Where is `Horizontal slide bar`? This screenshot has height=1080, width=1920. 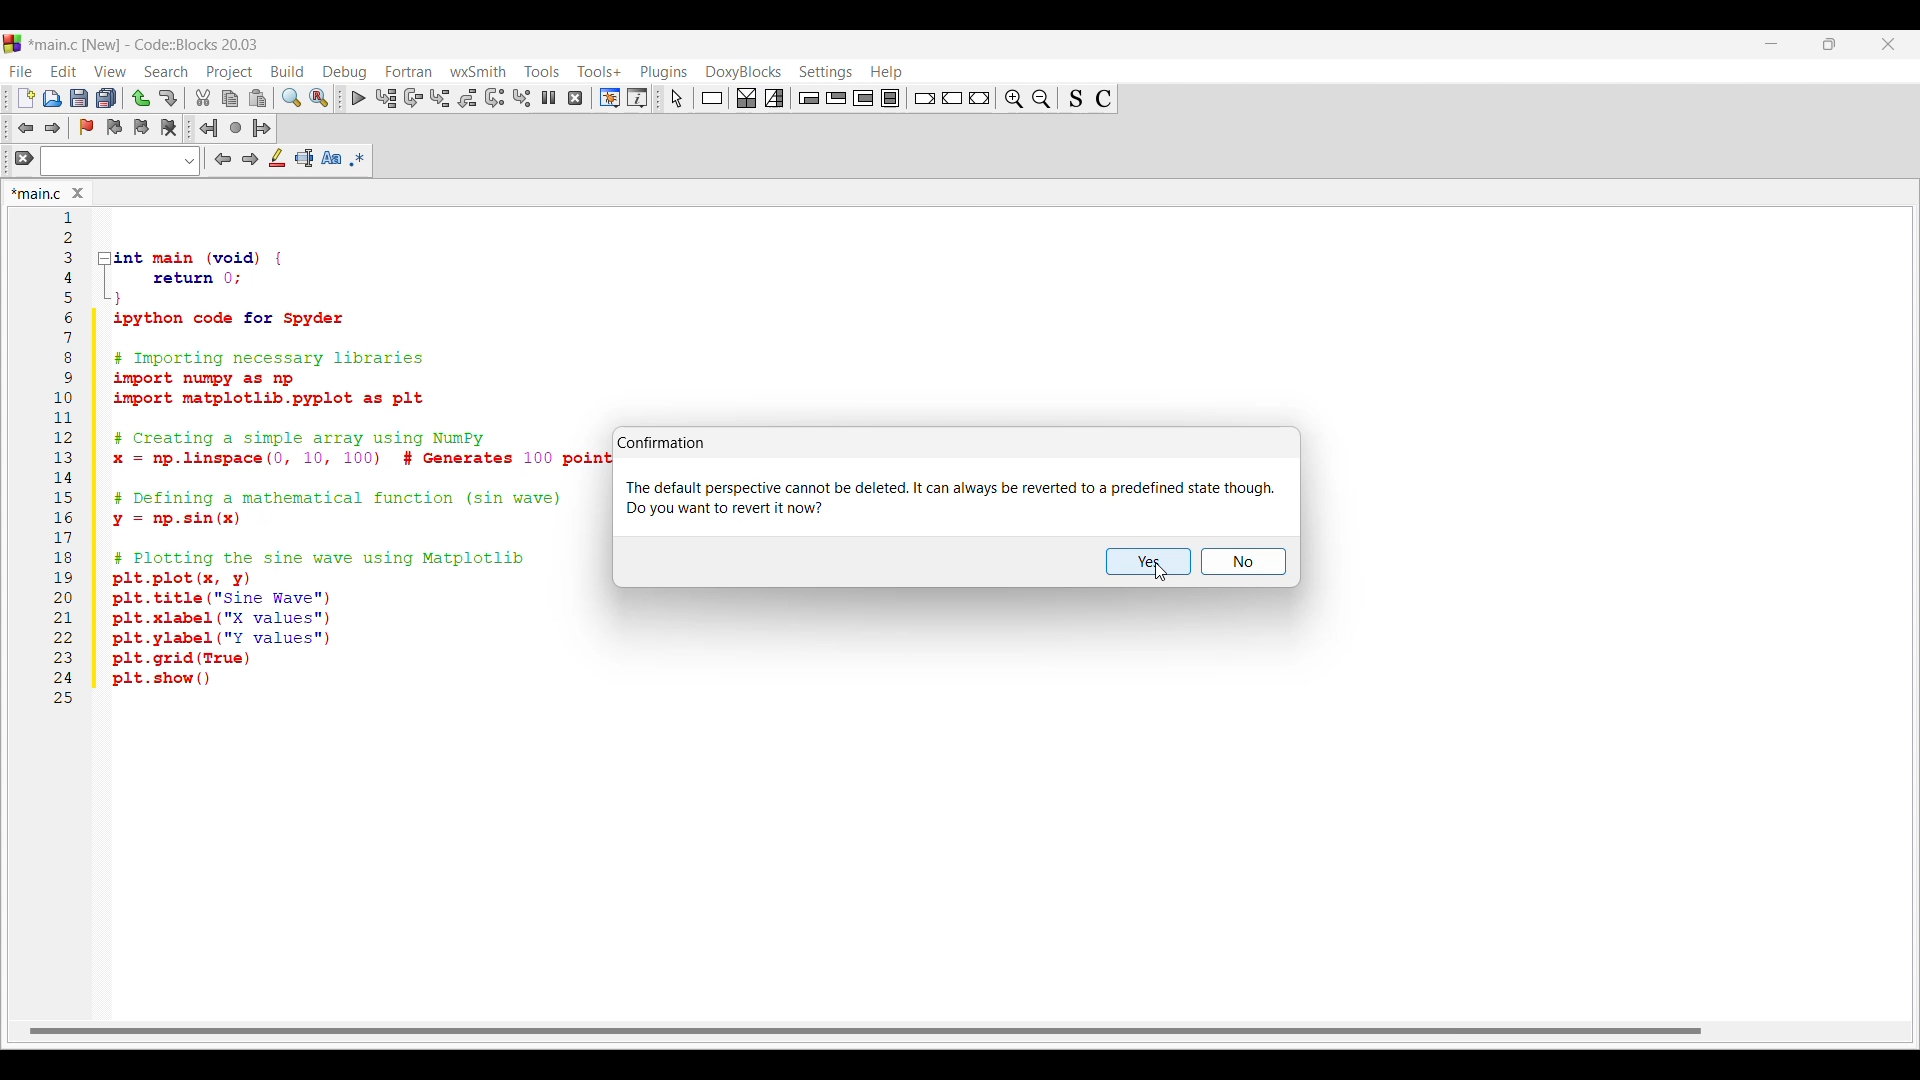
Horizontal slide bar is located at coordinates (865, 1032).